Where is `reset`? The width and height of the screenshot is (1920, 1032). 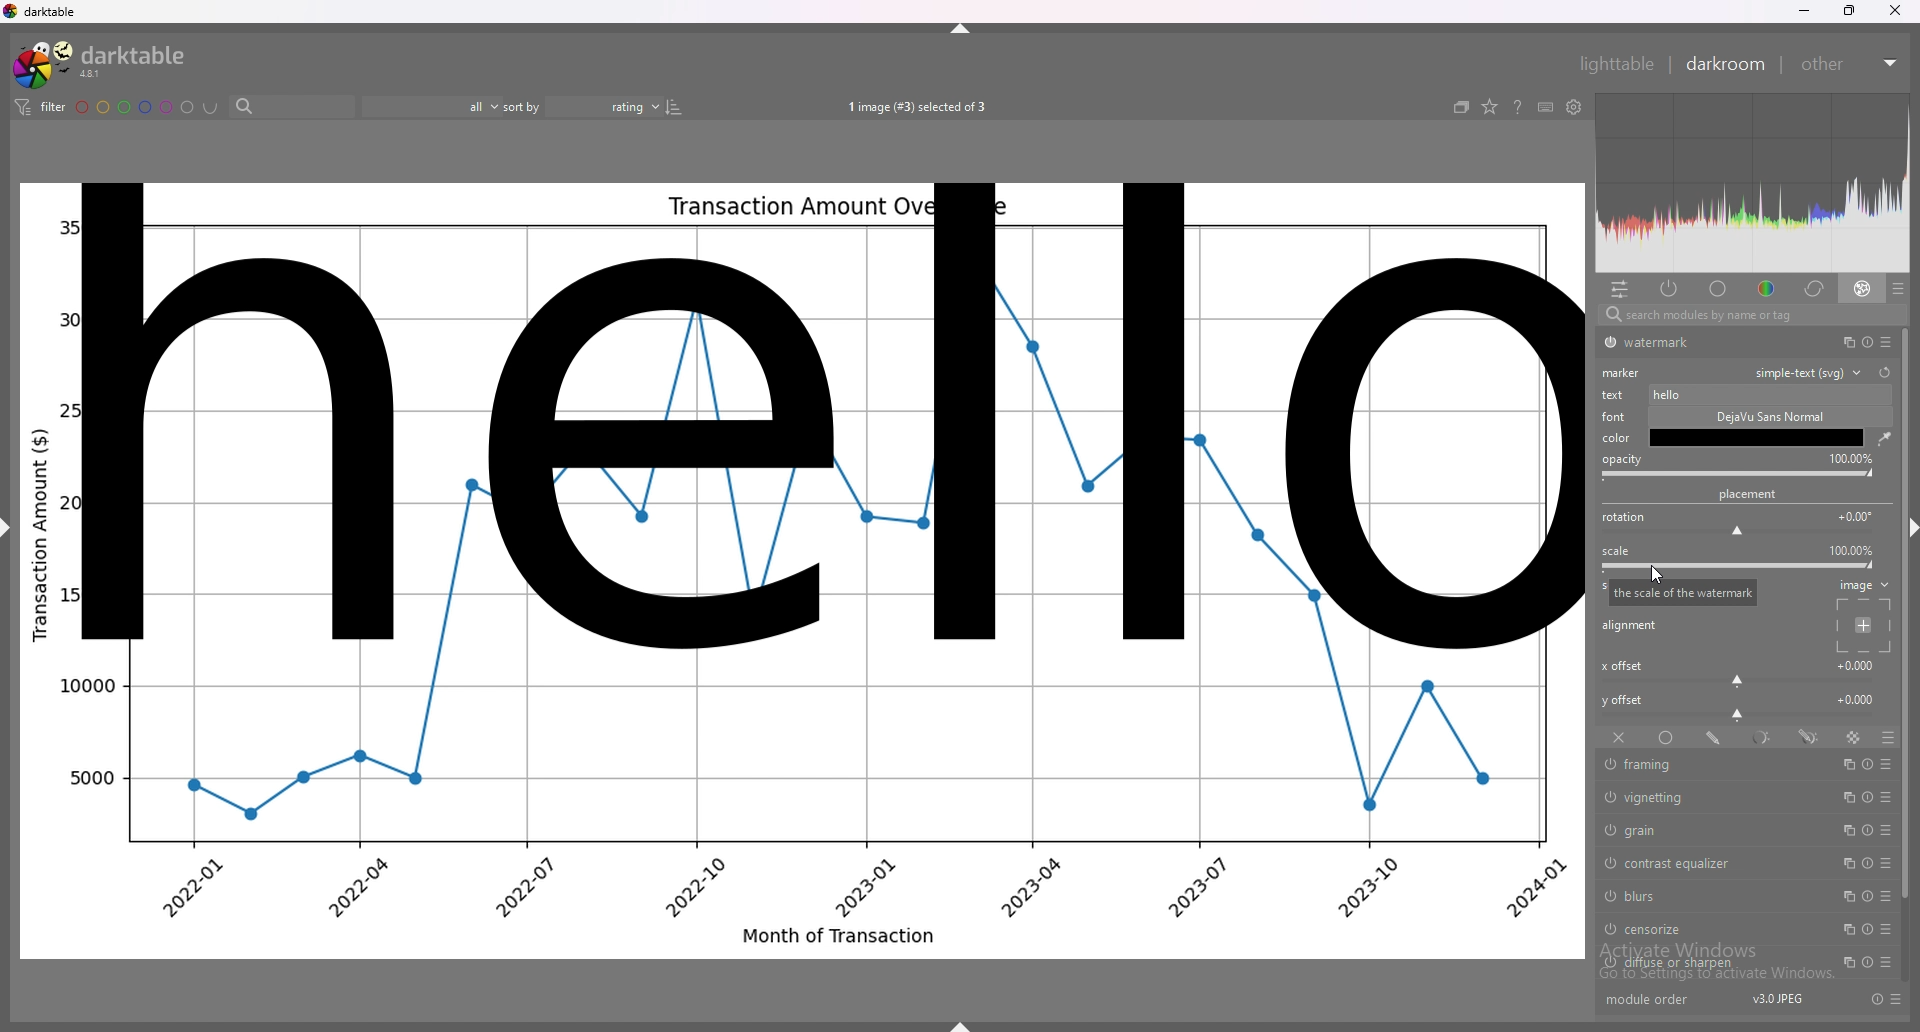
reset is located at coordinates (1866, 897).